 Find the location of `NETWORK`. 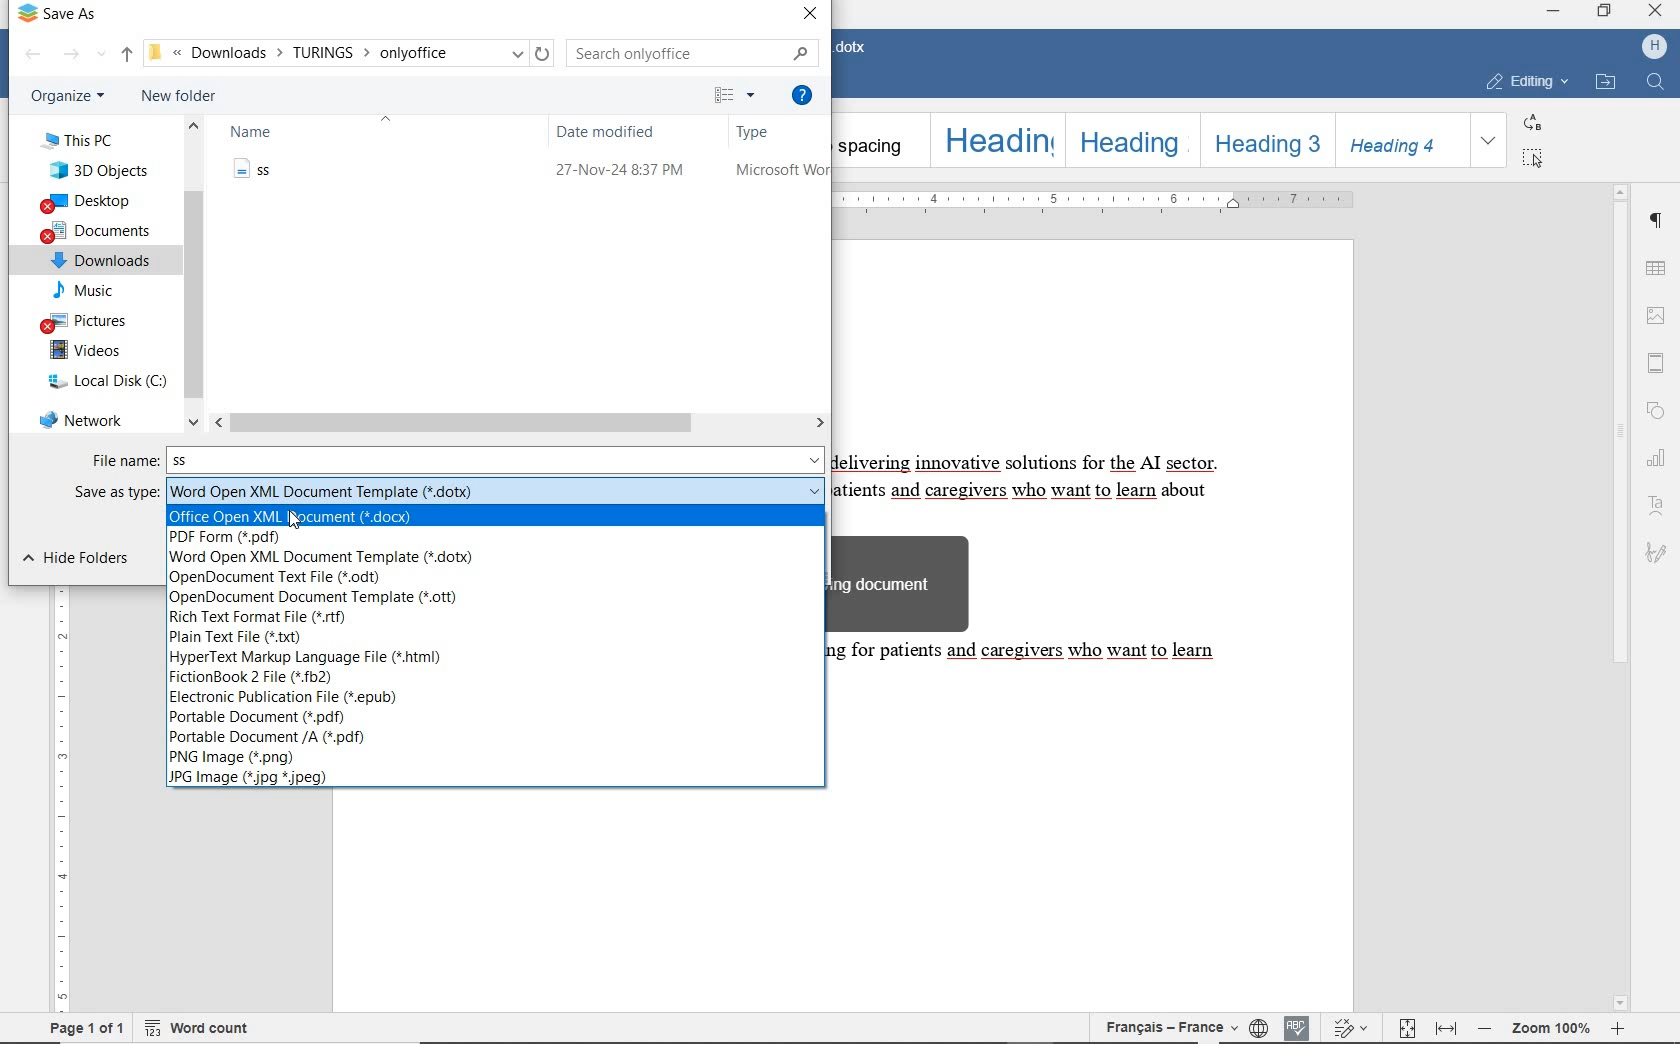

NETWORK is located at coordinates (85, 417).